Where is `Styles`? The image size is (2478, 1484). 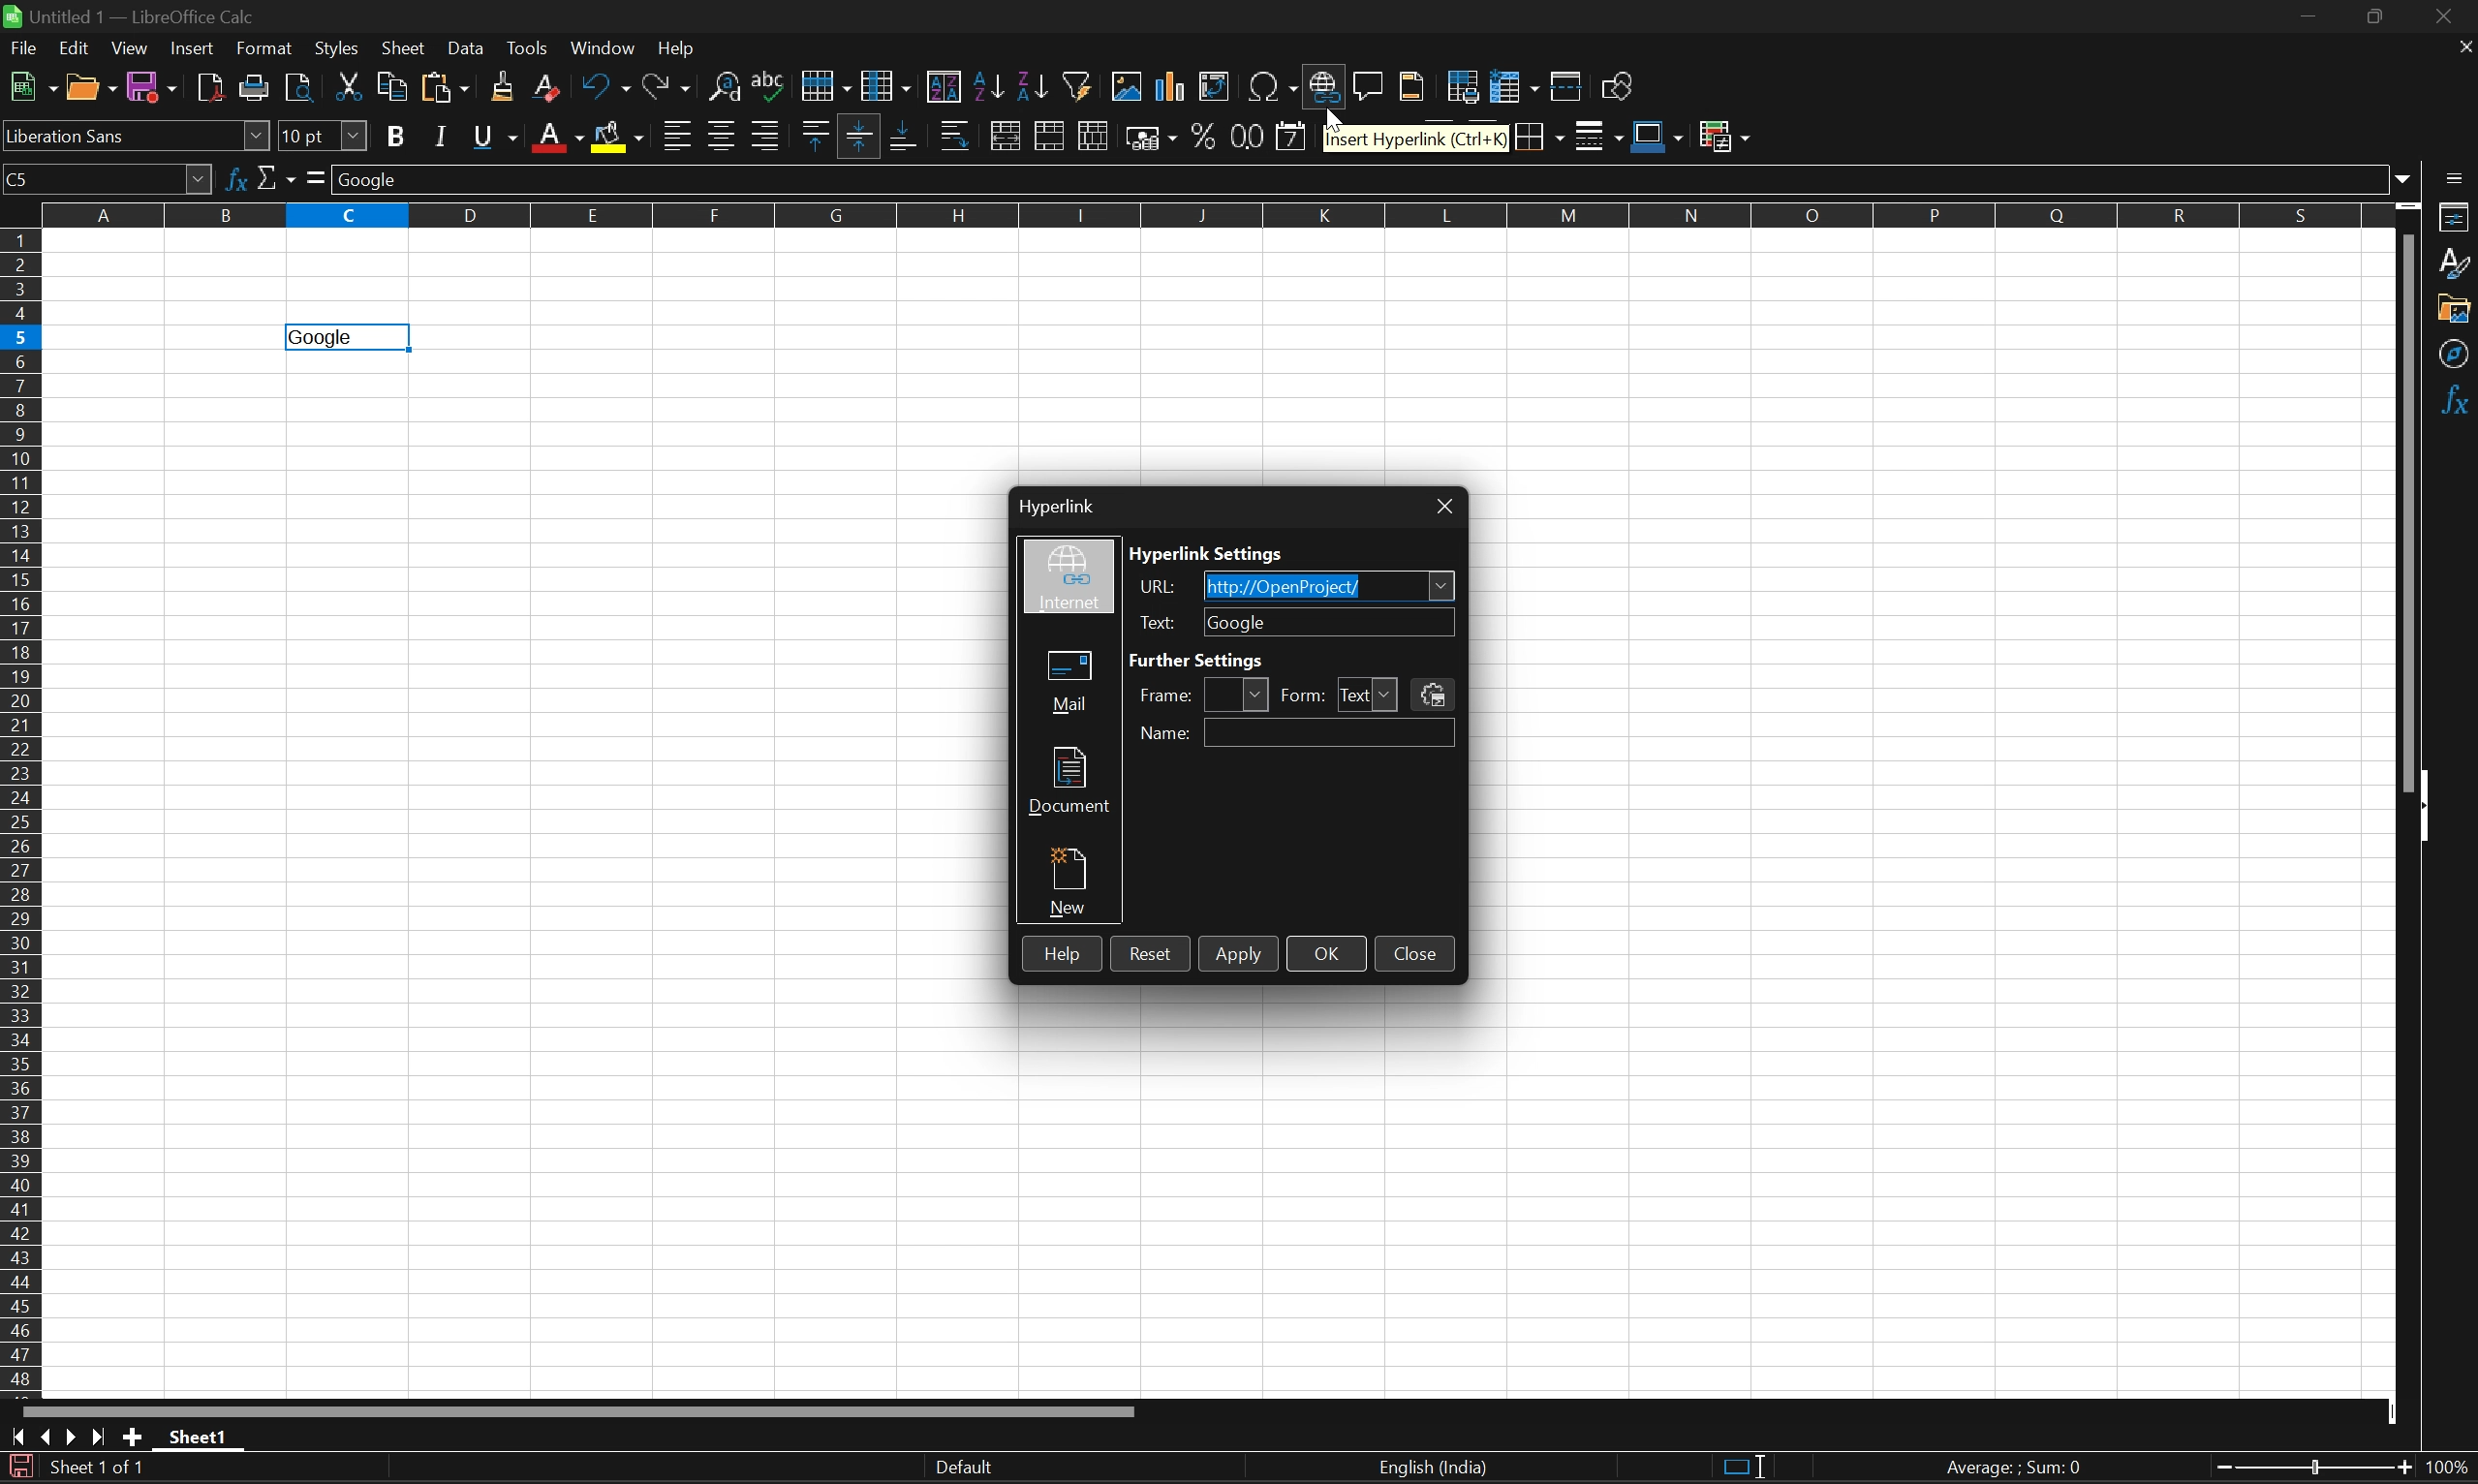 Styles is located at coordinates (2456, 264).